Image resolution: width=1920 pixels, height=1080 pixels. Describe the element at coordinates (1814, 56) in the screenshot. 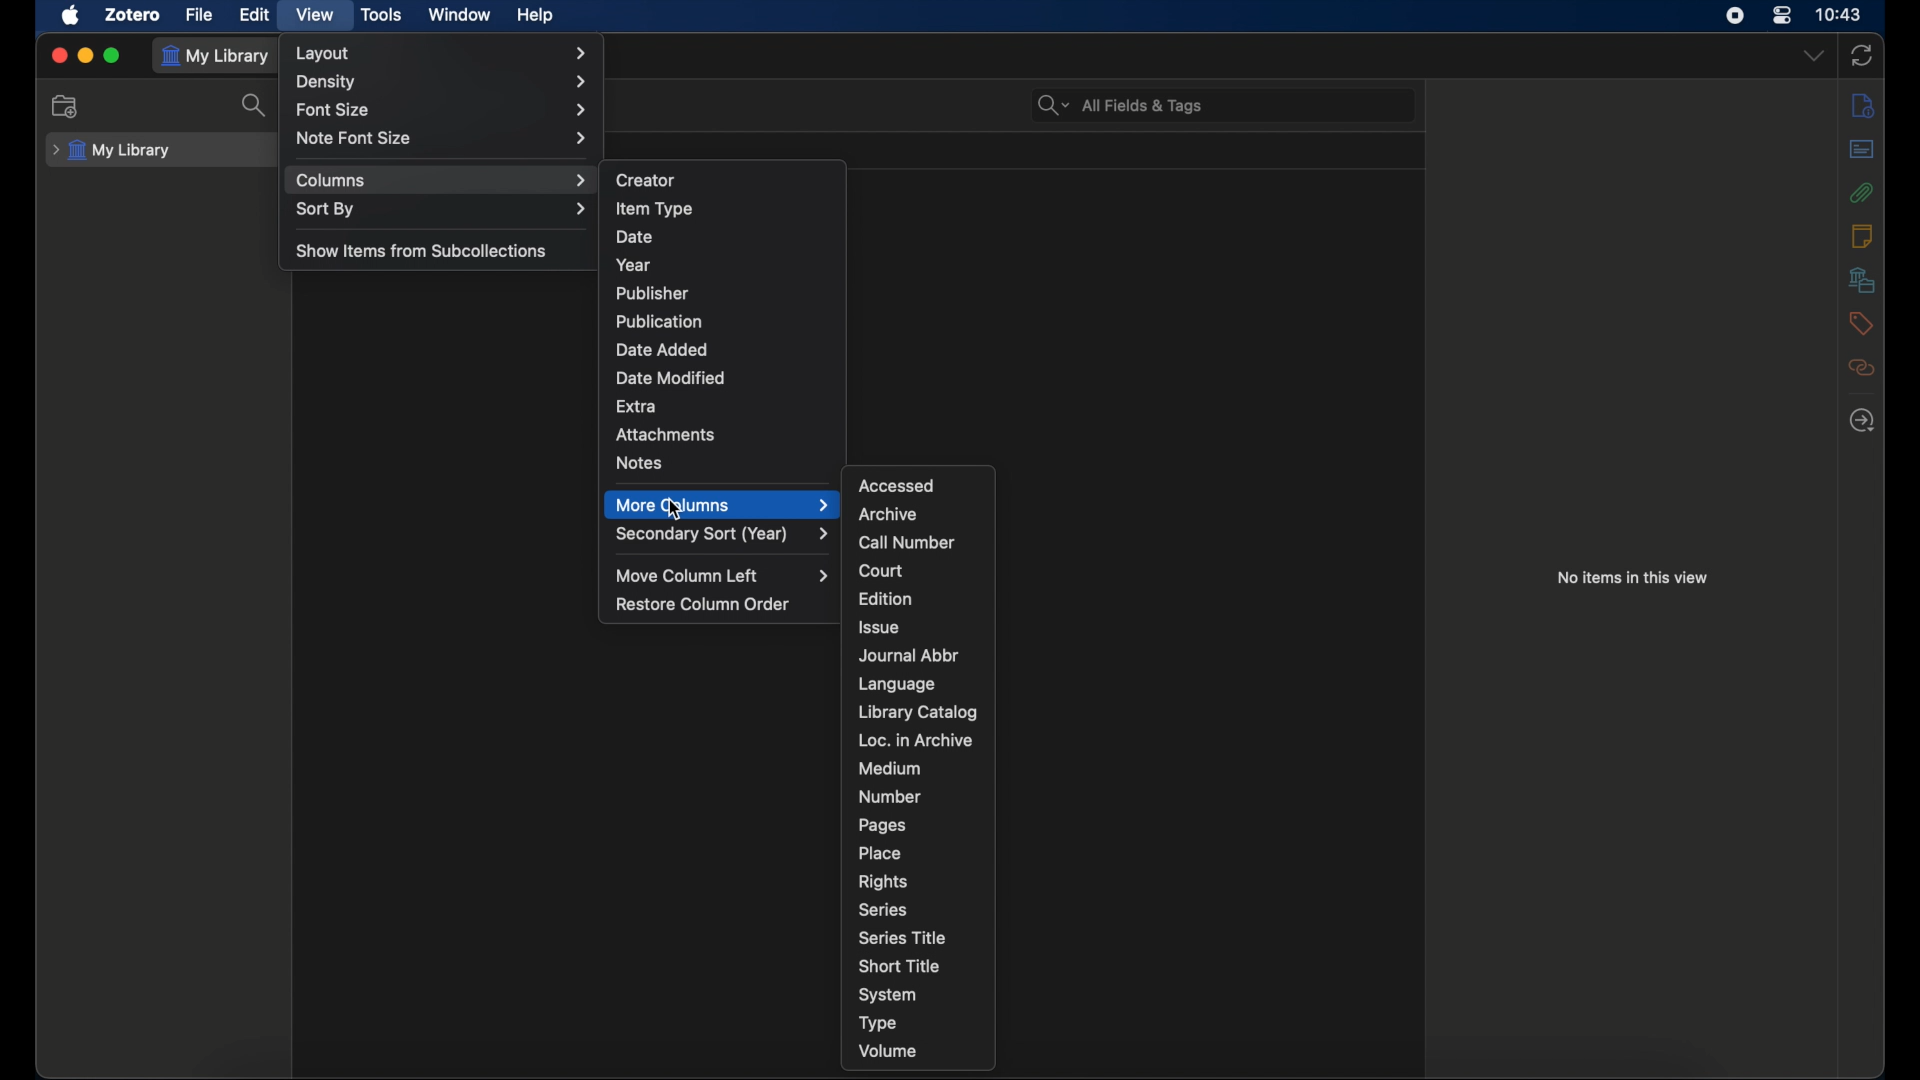

I see `dropdown` at that location.